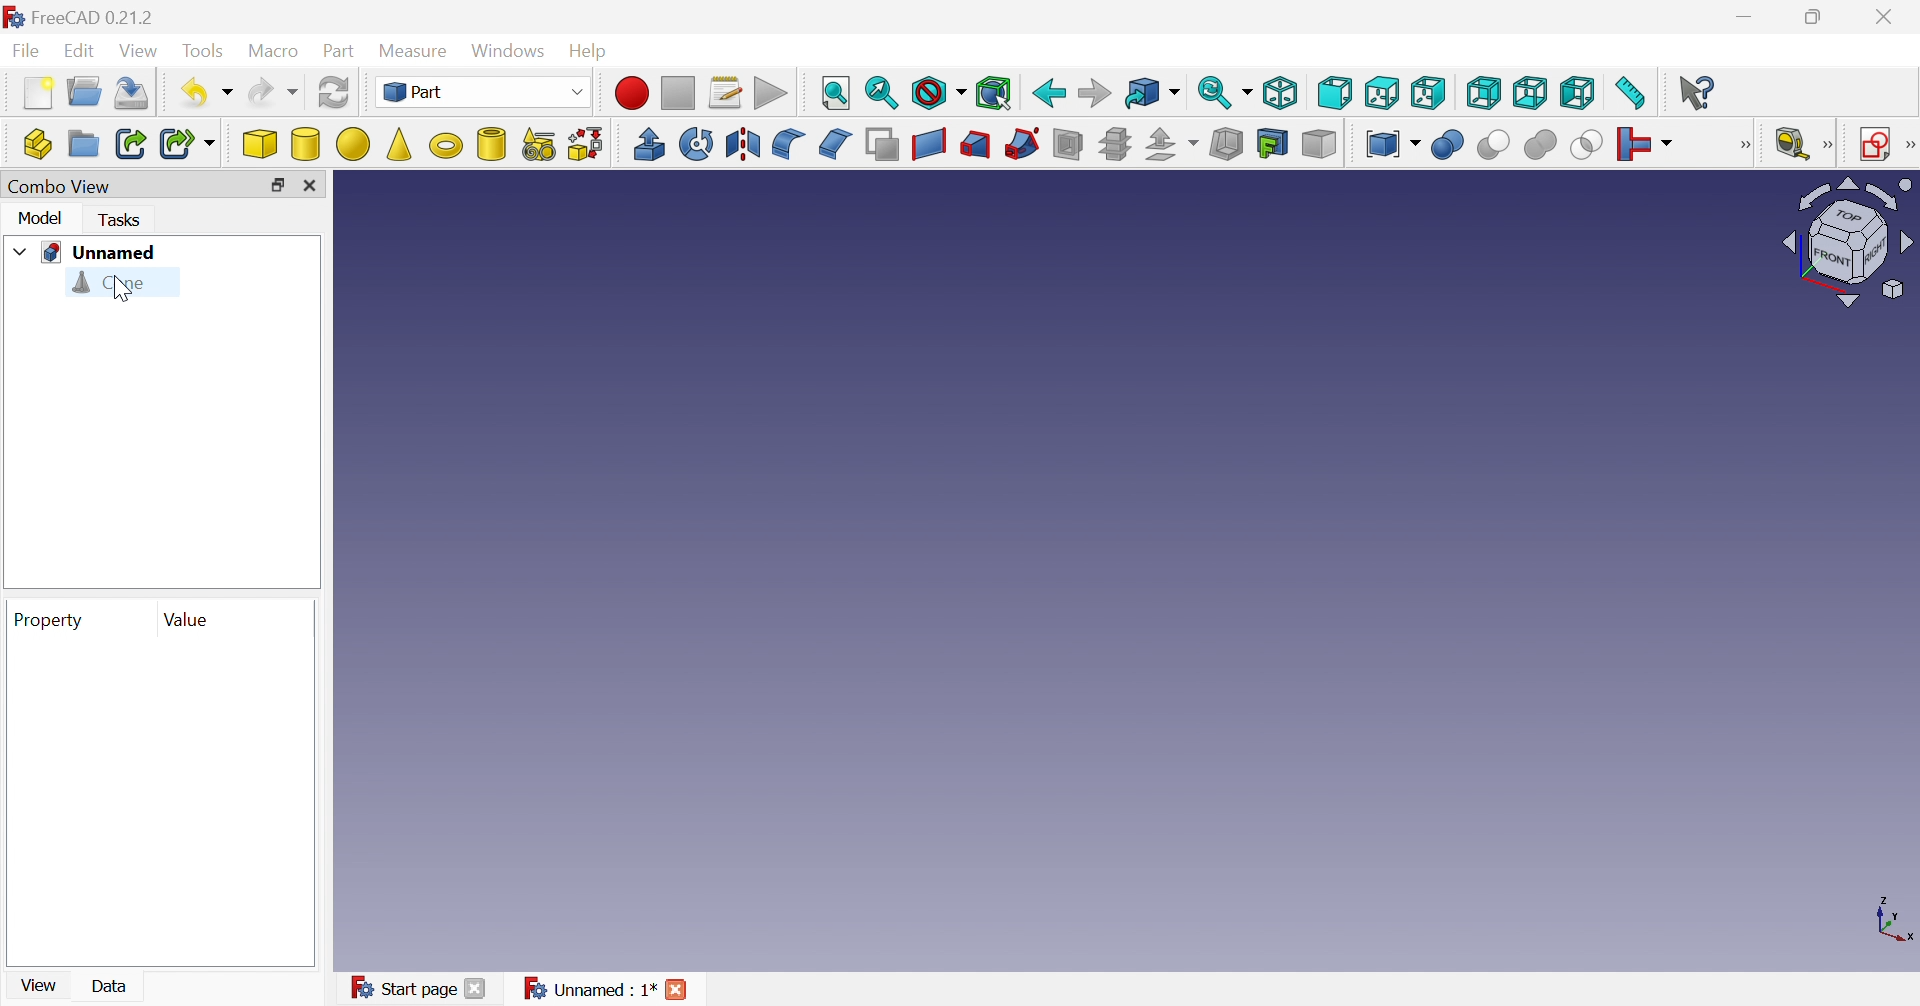 This screenshot has height=1006, width=1920. I want to click on Part, so click(340, 50).